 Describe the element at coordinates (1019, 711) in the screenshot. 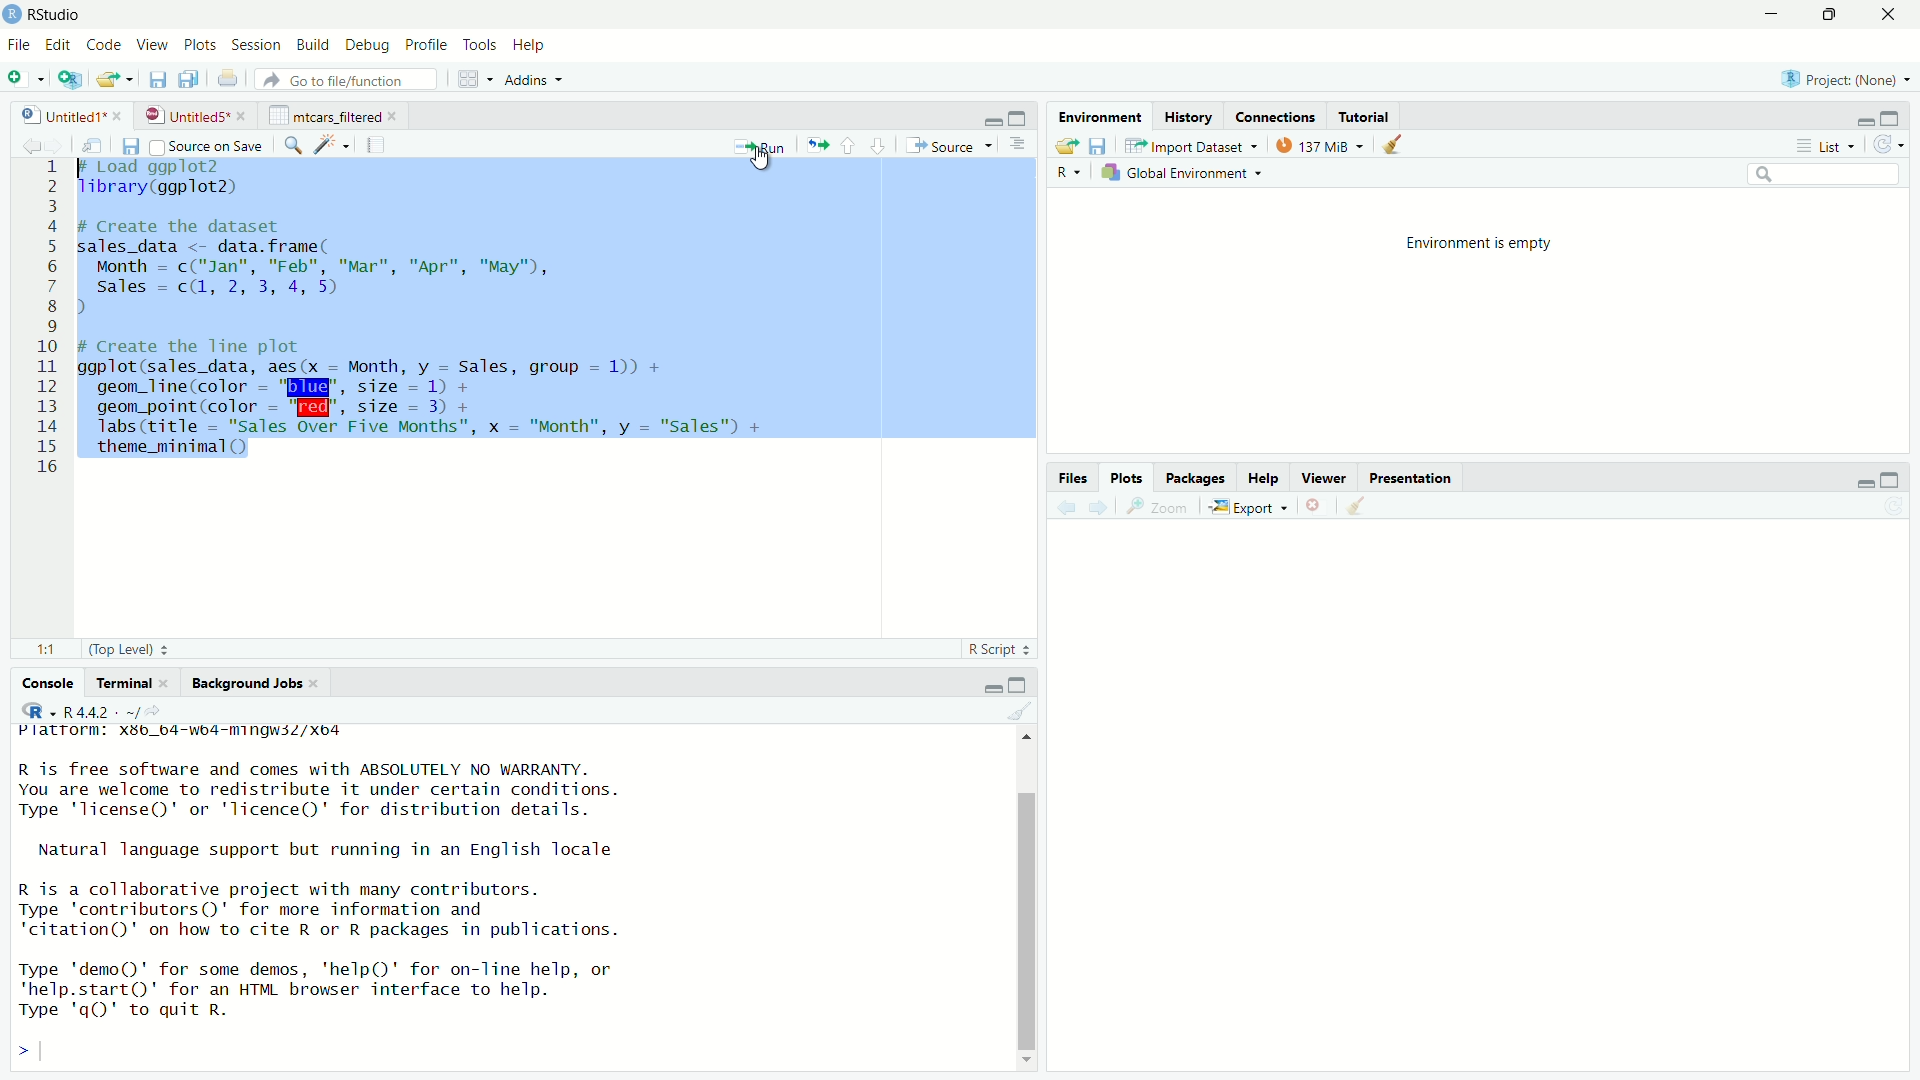

I see `clear console` at that location.